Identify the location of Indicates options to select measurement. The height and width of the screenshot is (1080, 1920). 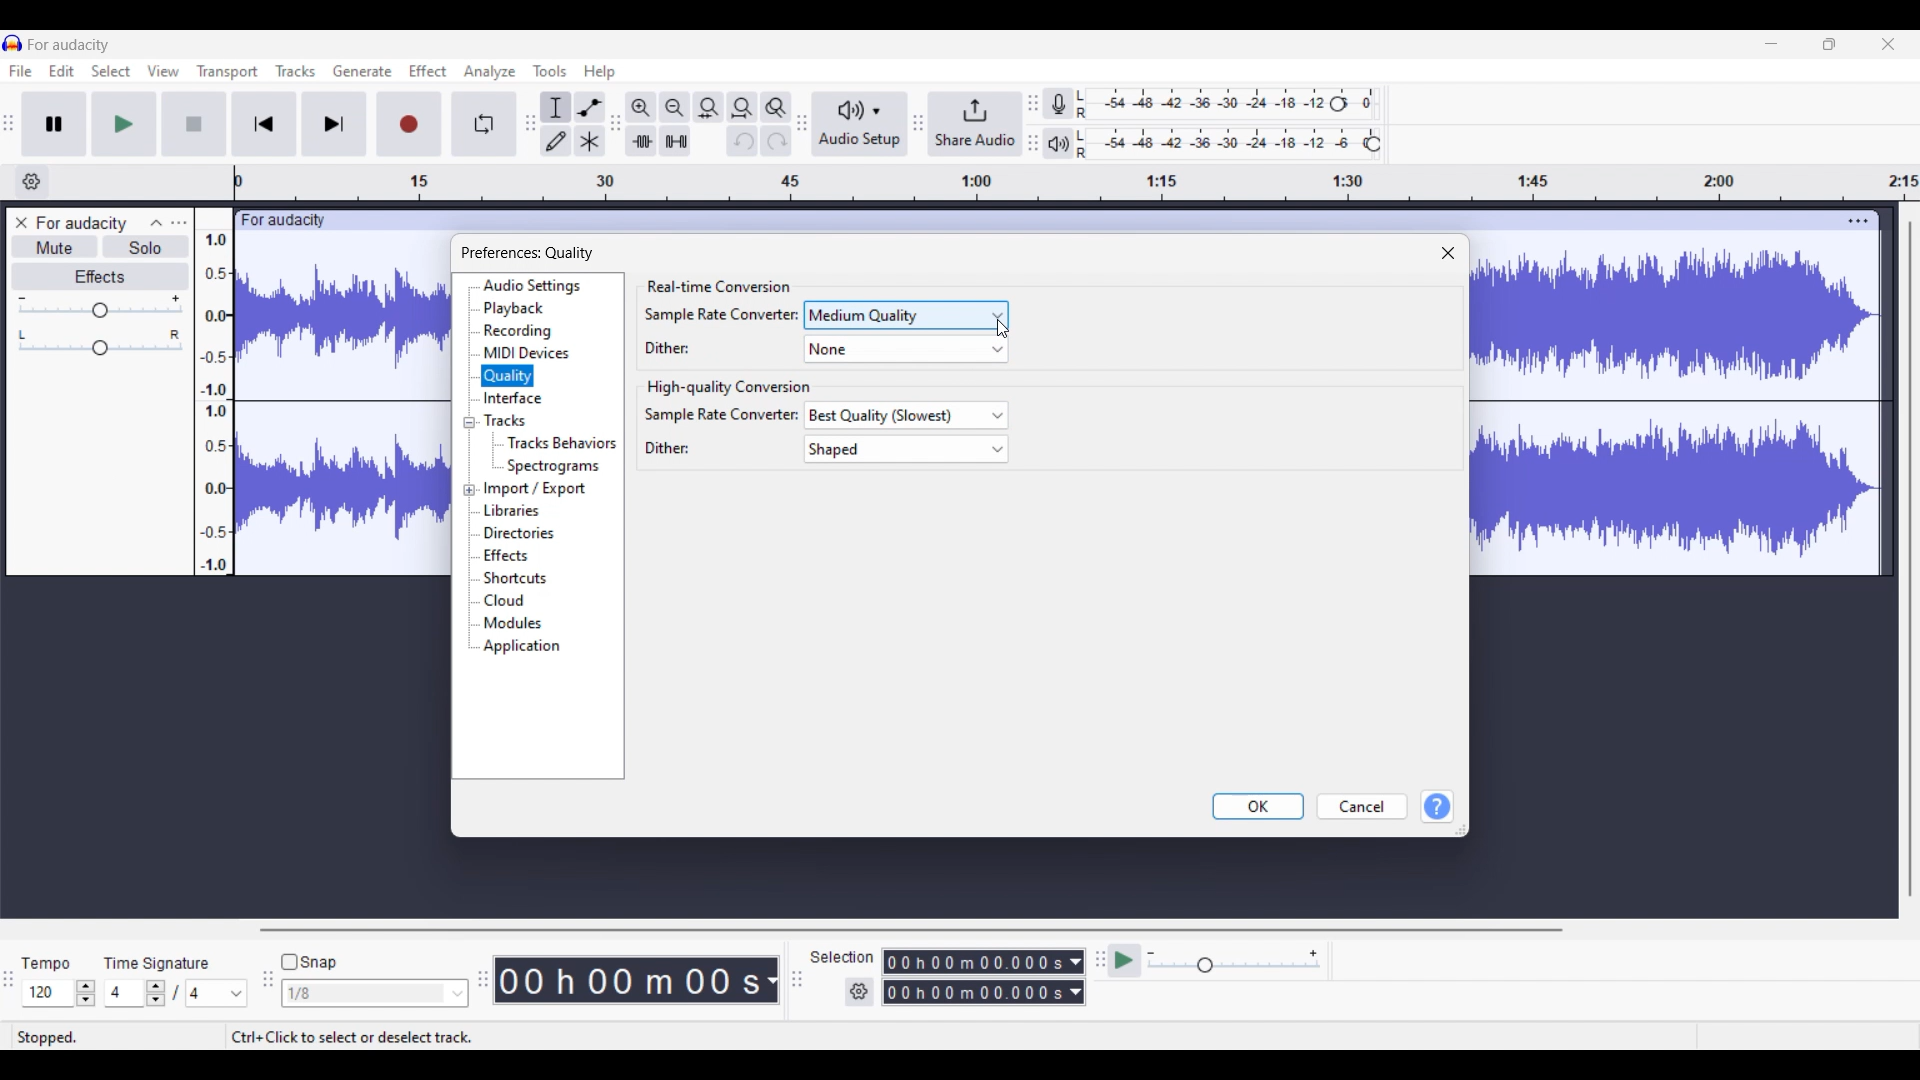
(842, 957).